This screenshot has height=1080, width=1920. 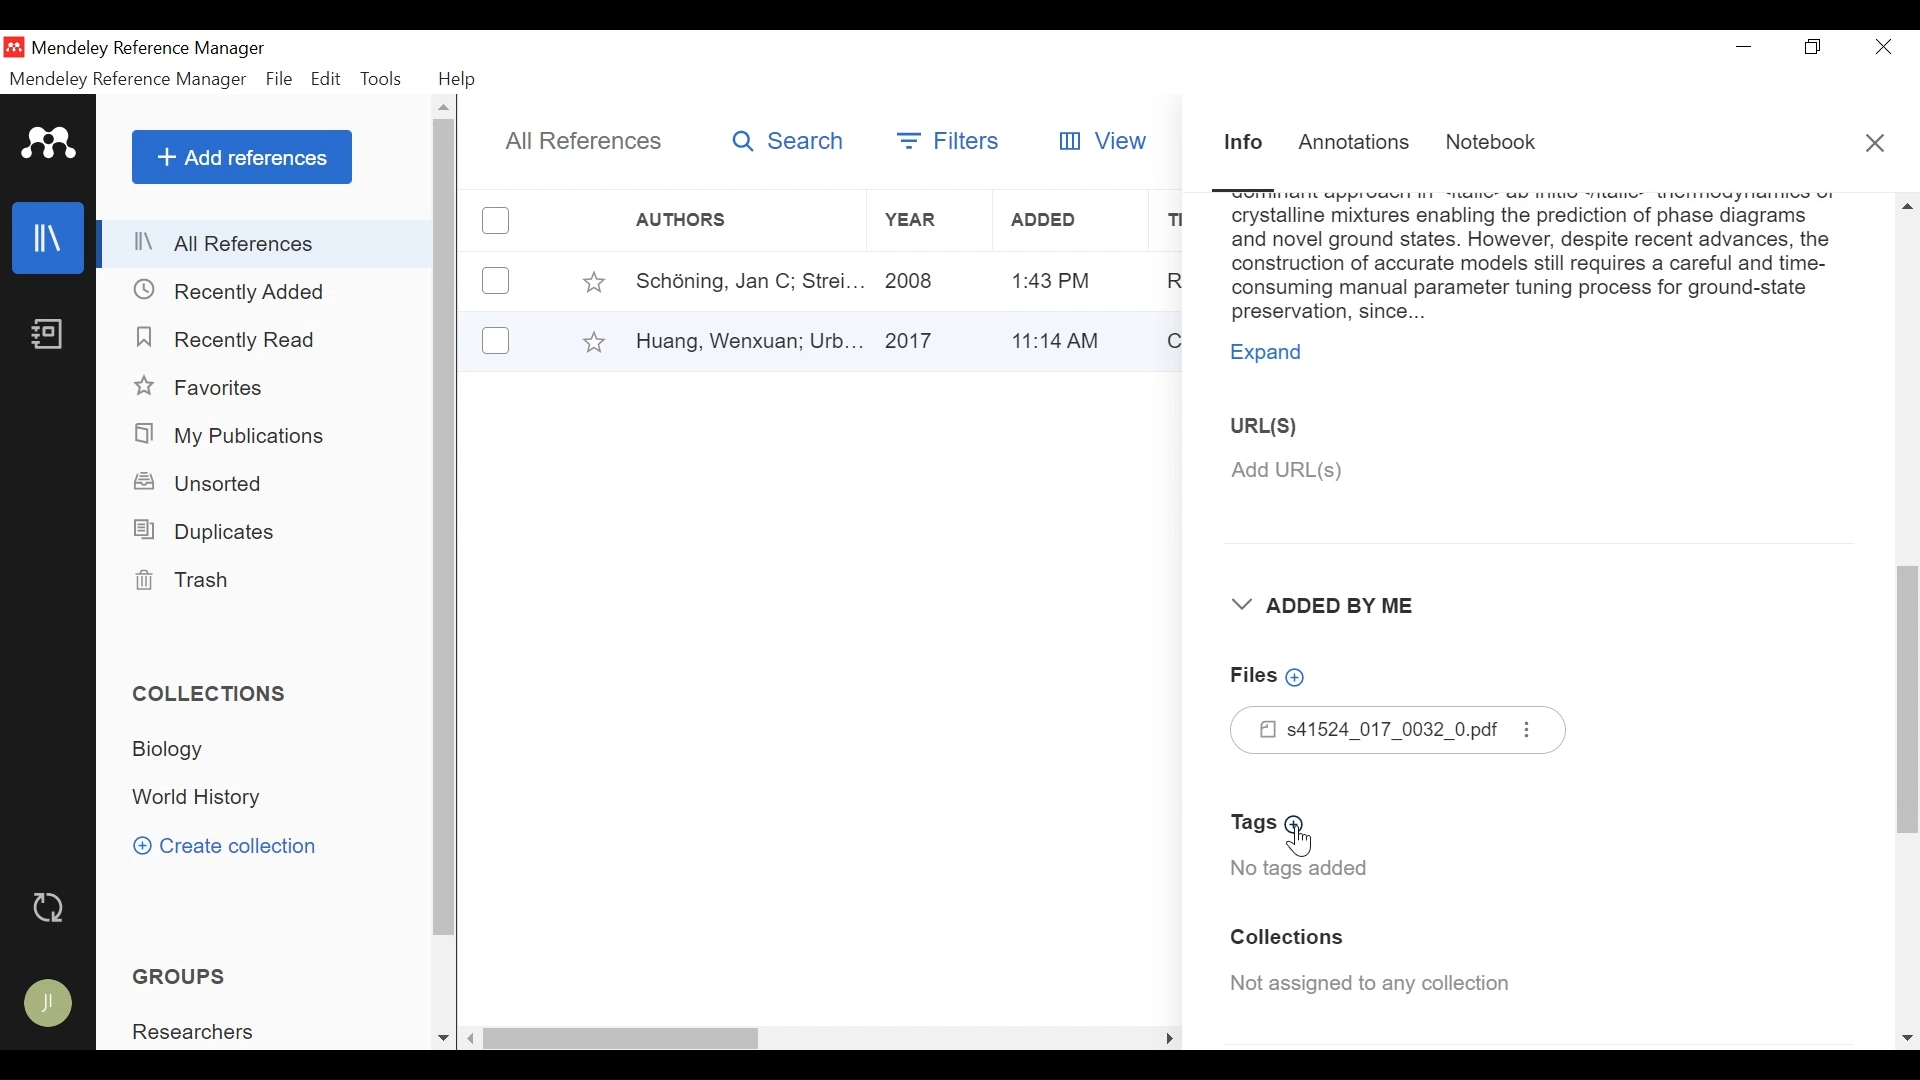 What do you see at coordinates (1274, 824) in the screenshot?
I see `Add Tags` at bounding box center [1274, 824].